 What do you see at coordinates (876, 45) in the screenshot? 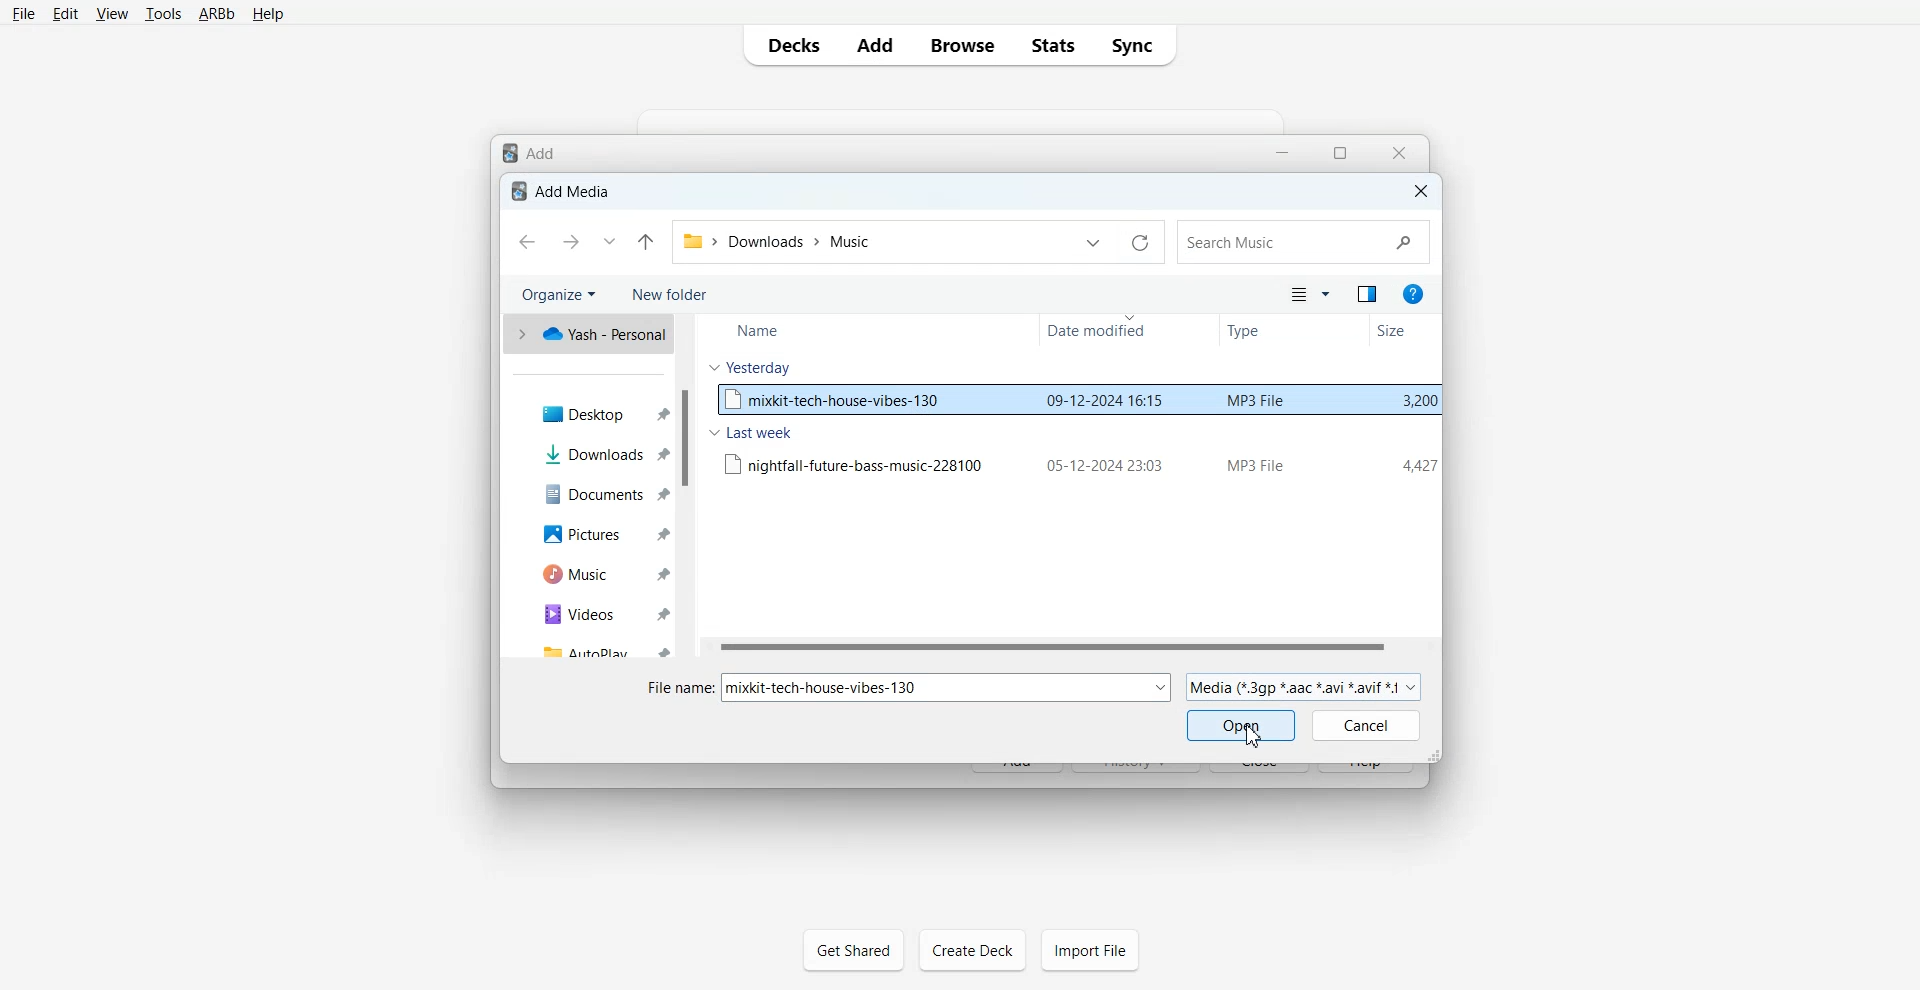
I see `Add` at bounding box center [876, 45].